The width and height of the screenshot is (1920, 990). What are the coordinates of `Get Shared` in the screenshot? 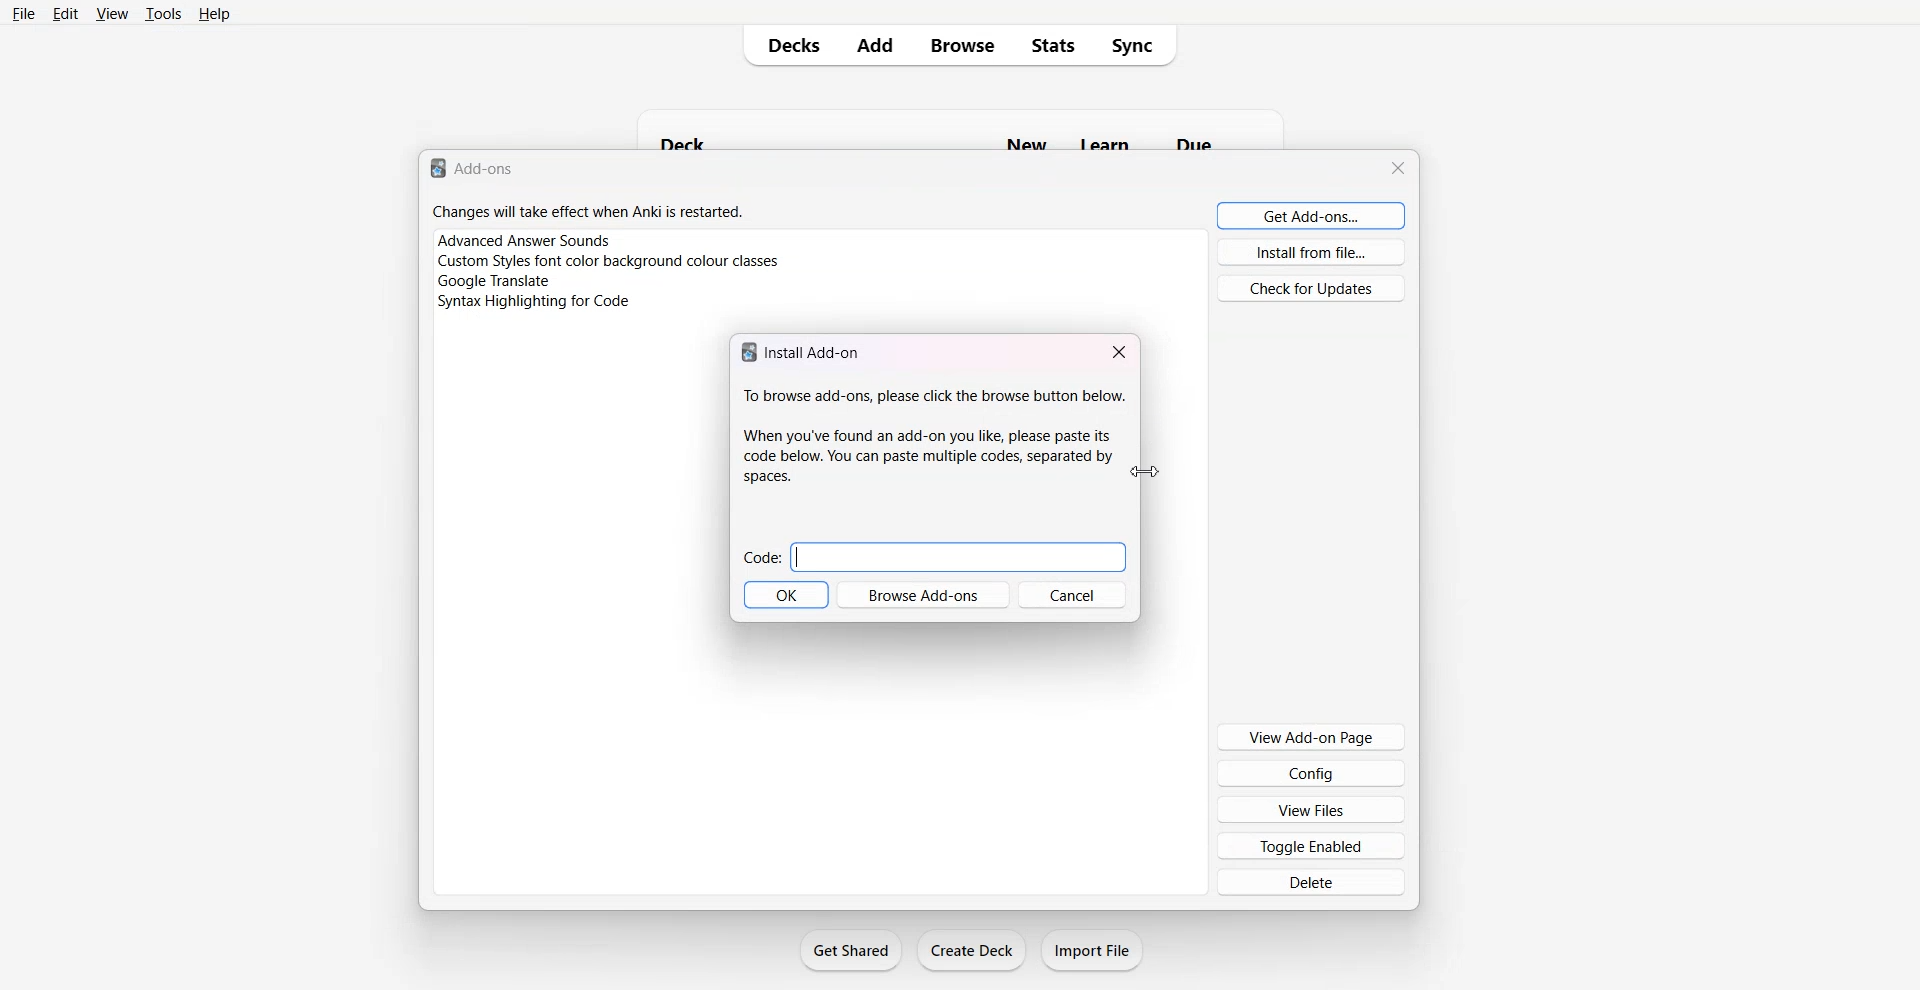 It's located at (851, 950).